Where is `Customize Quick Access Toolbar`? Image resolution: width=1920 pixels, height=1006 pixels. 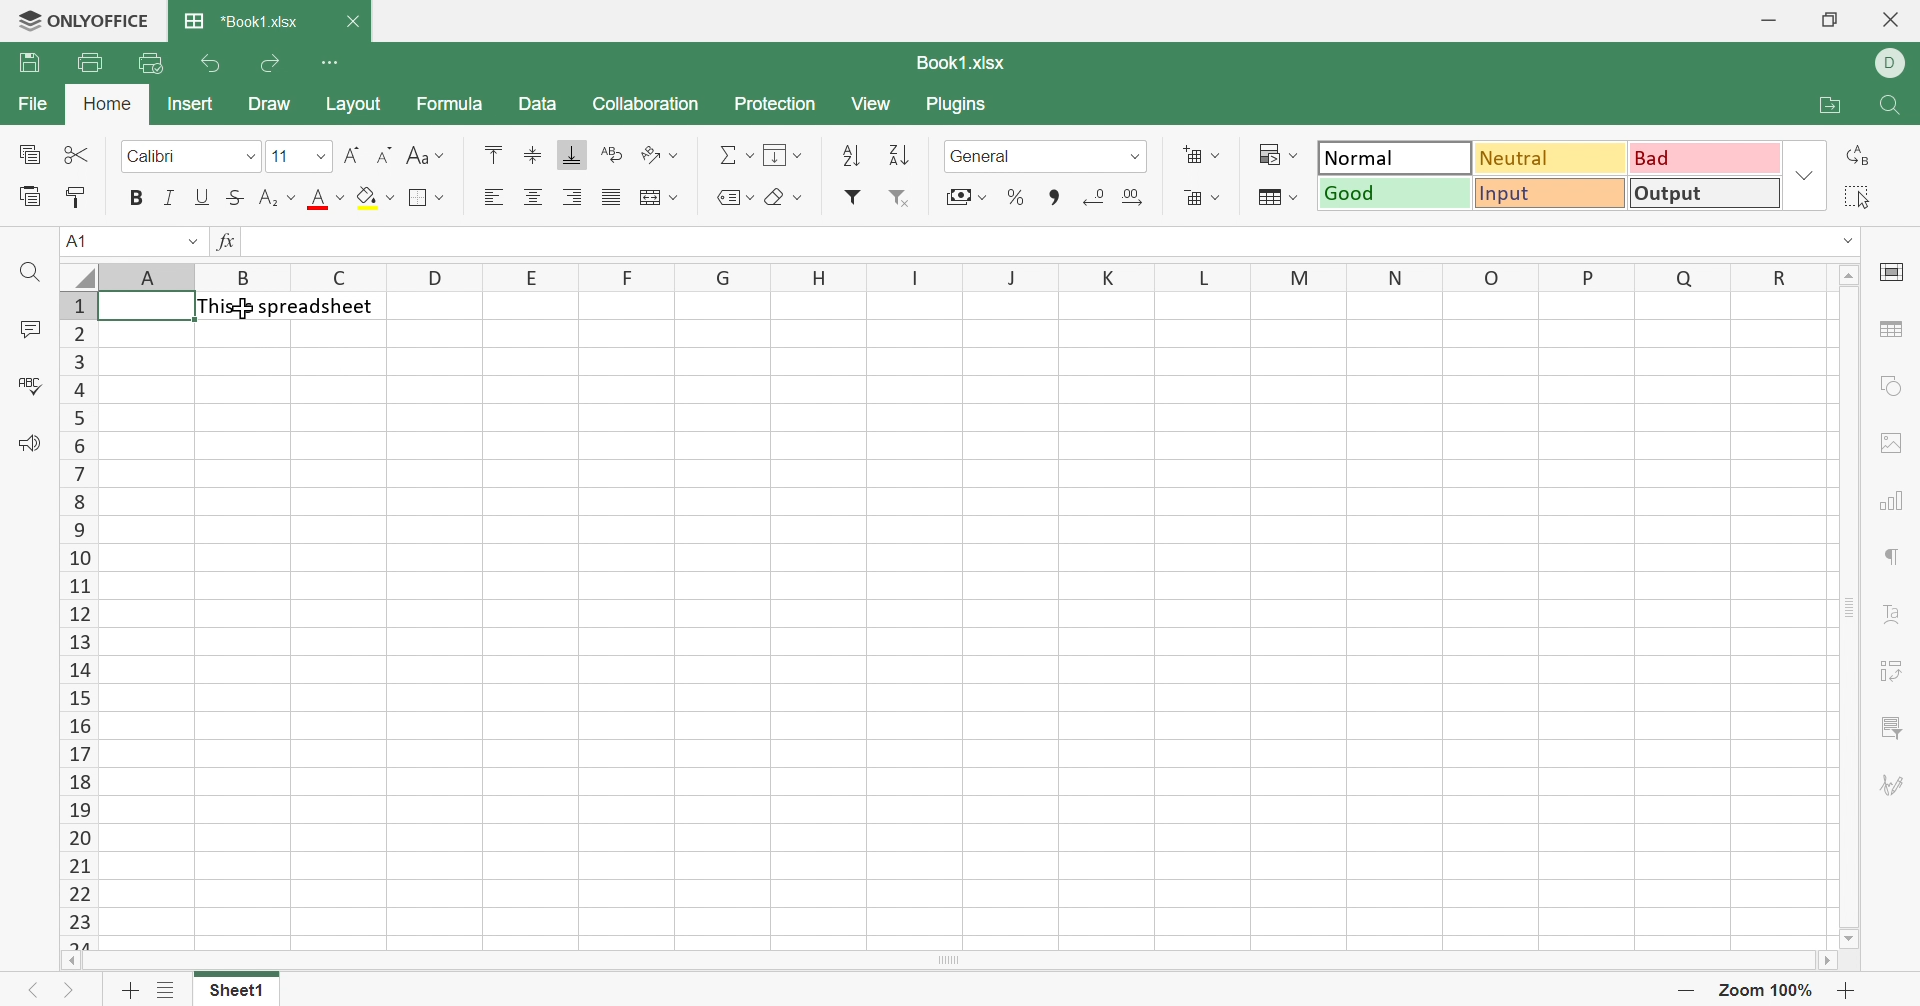
Customize Quick Access Toolbar is located at coordinates (333, 60).